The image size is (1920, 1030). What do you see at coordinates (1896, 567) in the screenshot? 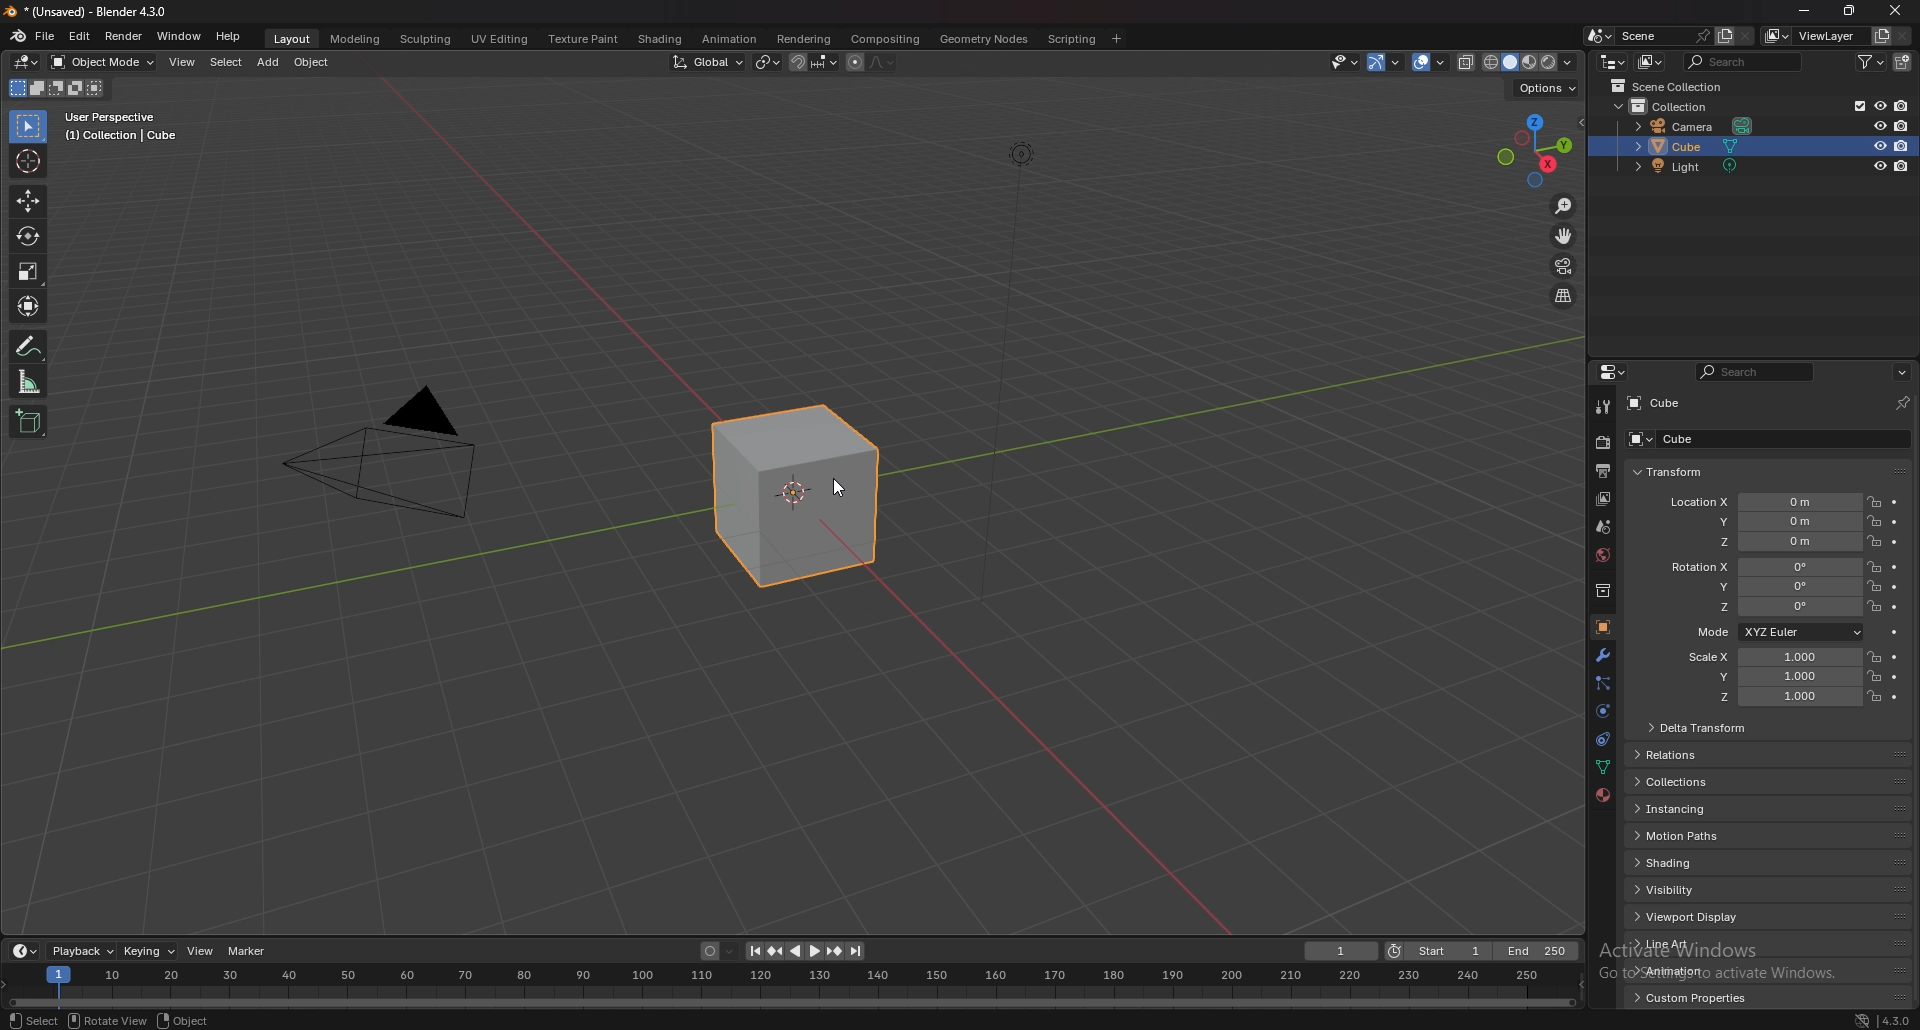
I see `animate property` at bounding box center [1896, 567].